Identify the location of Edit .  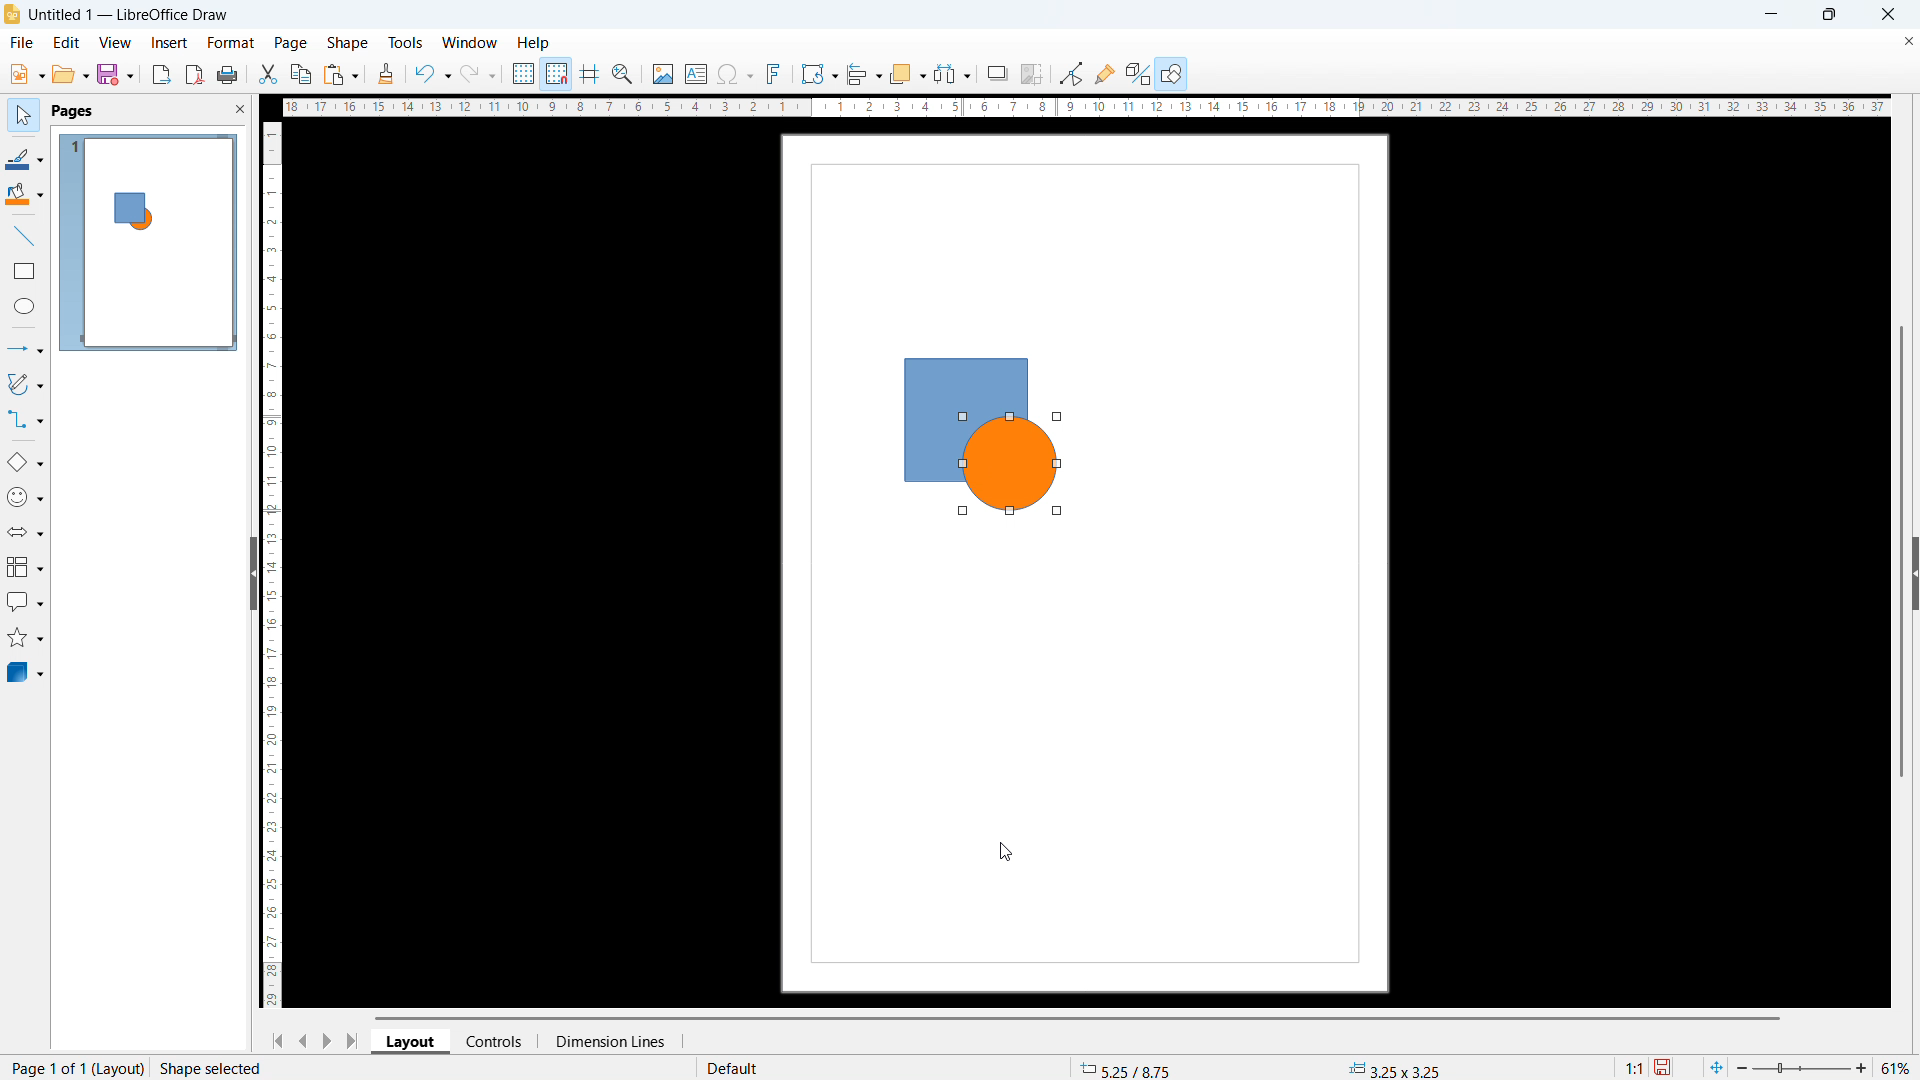
(67, 42).